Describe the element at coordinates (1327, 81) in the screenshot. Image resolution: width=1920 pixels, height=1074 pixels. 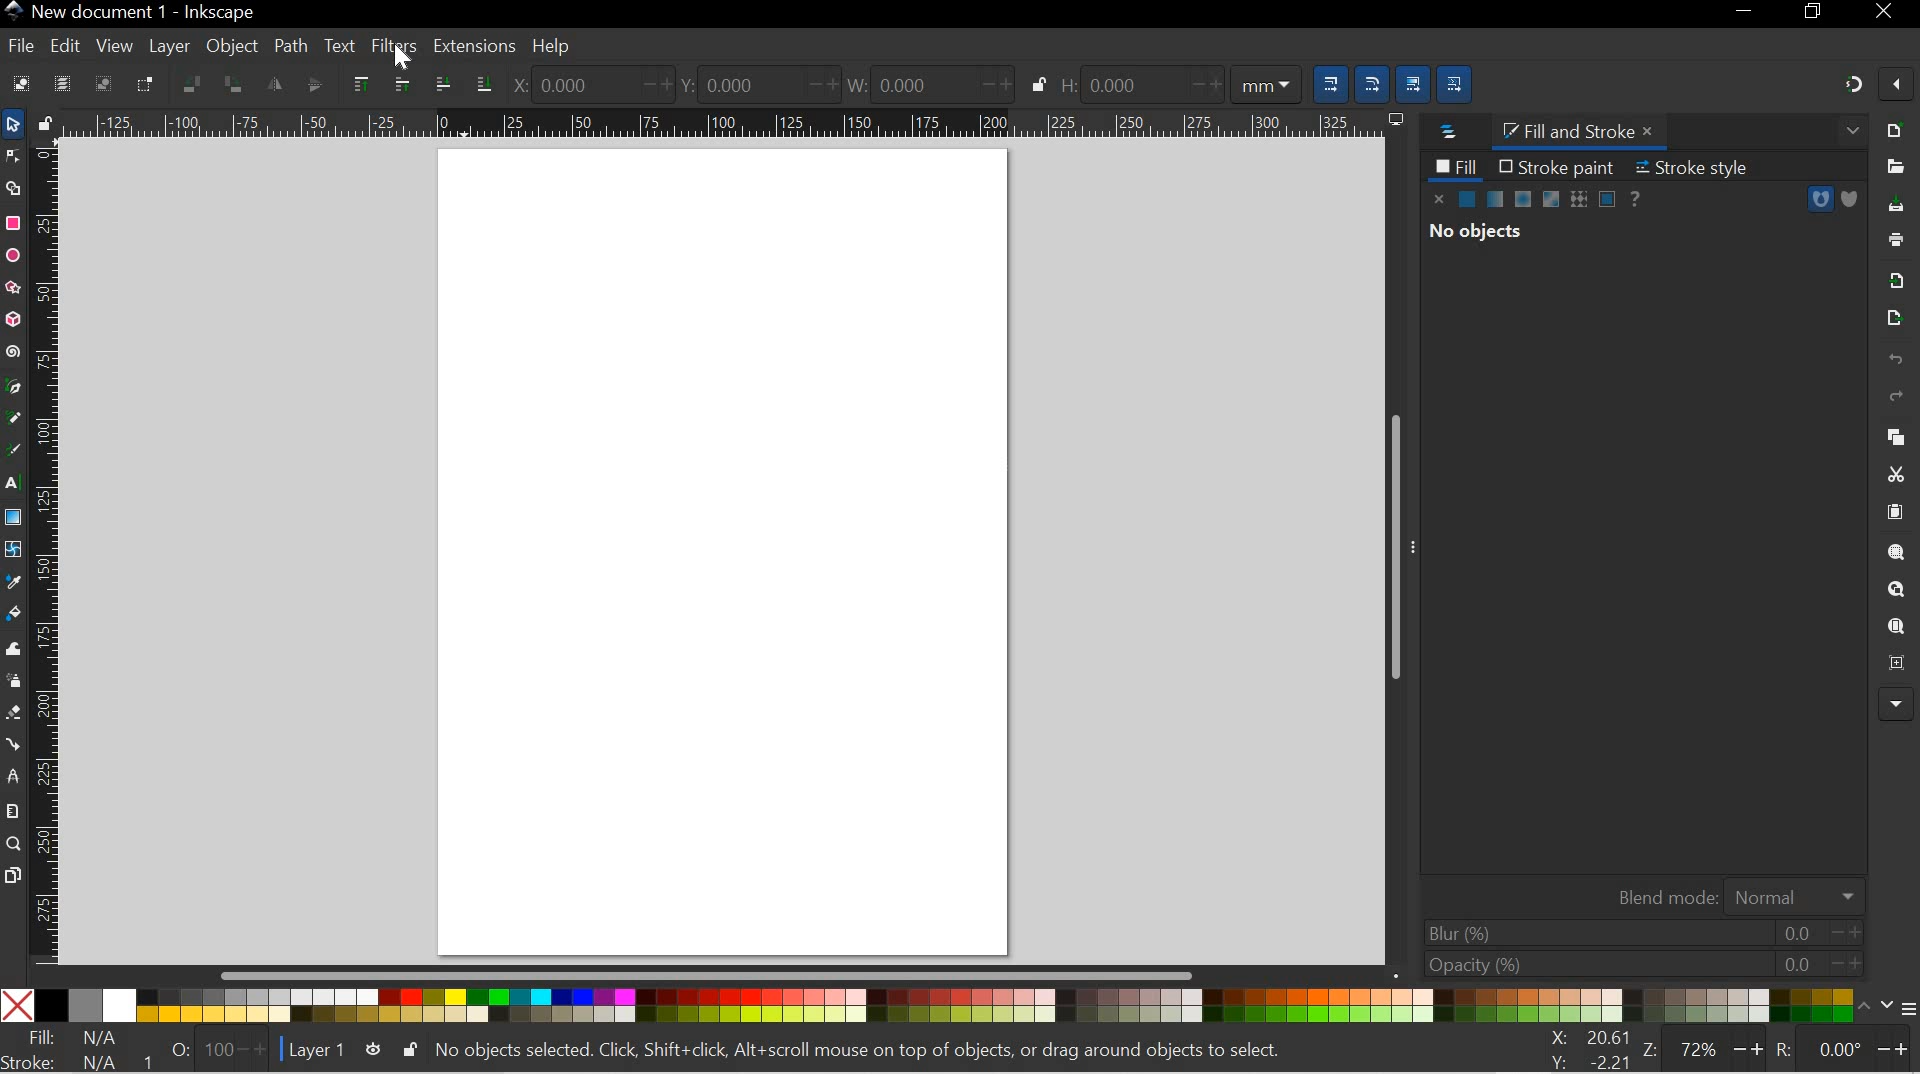
I see `SCALING OBJECTS` at that location.